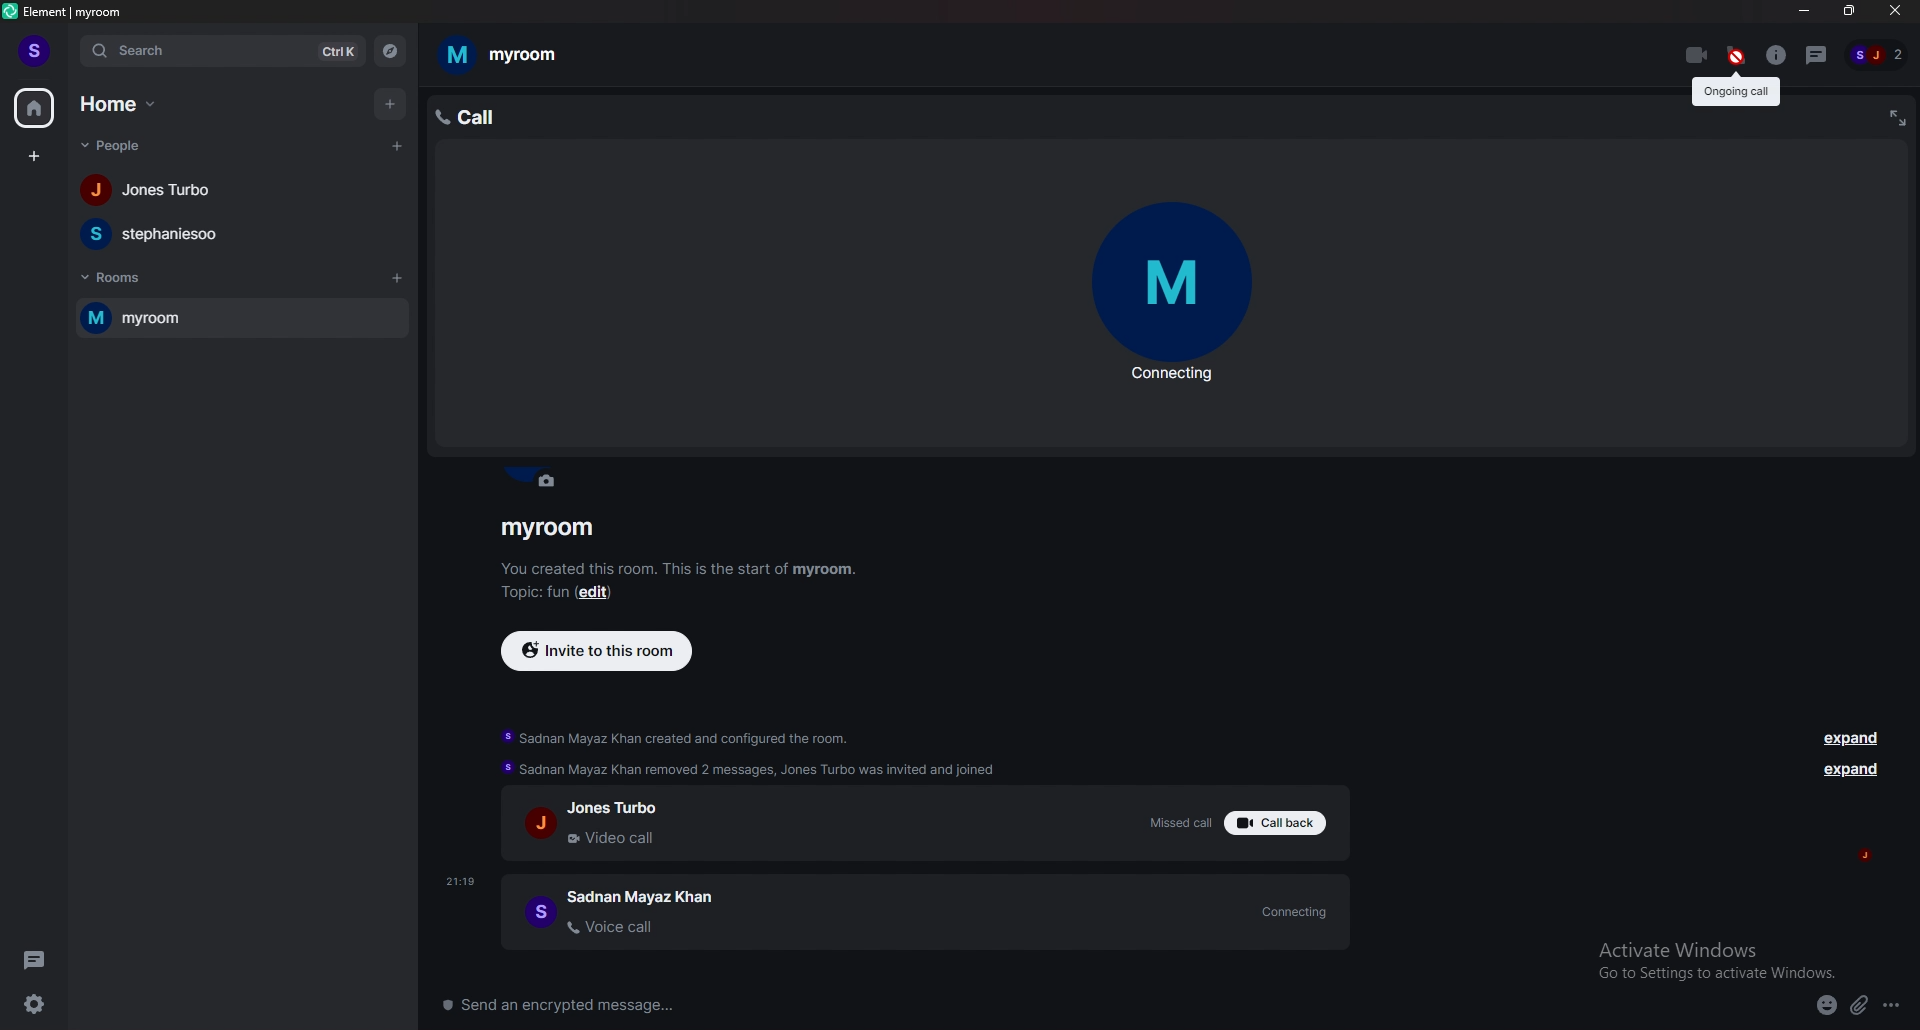 The height and width of the screenshot is (1030, 1920). What do you see at coordinates (529, 591) in the screenshot?
I see `topic: fun` at bounding box center [529, 591].